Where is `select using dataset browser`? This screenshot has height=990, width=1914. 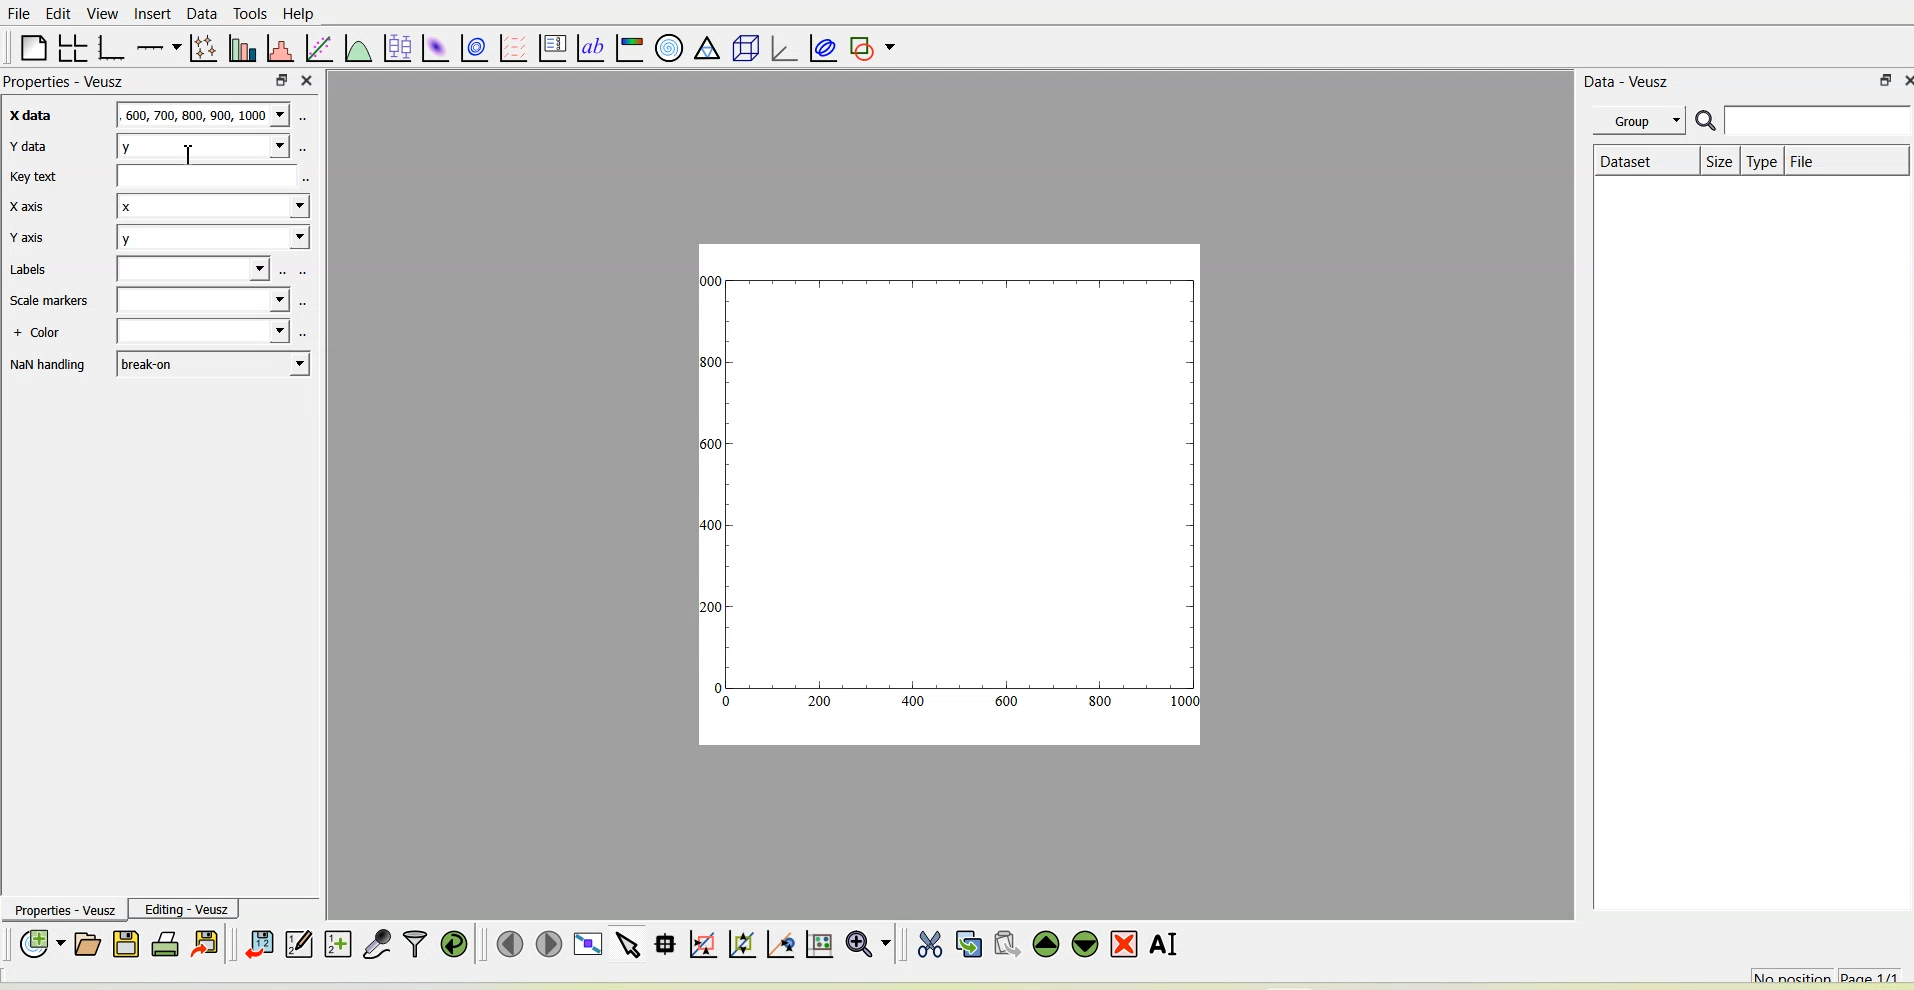 select using dataset browser is located at coordinates (285, 271).